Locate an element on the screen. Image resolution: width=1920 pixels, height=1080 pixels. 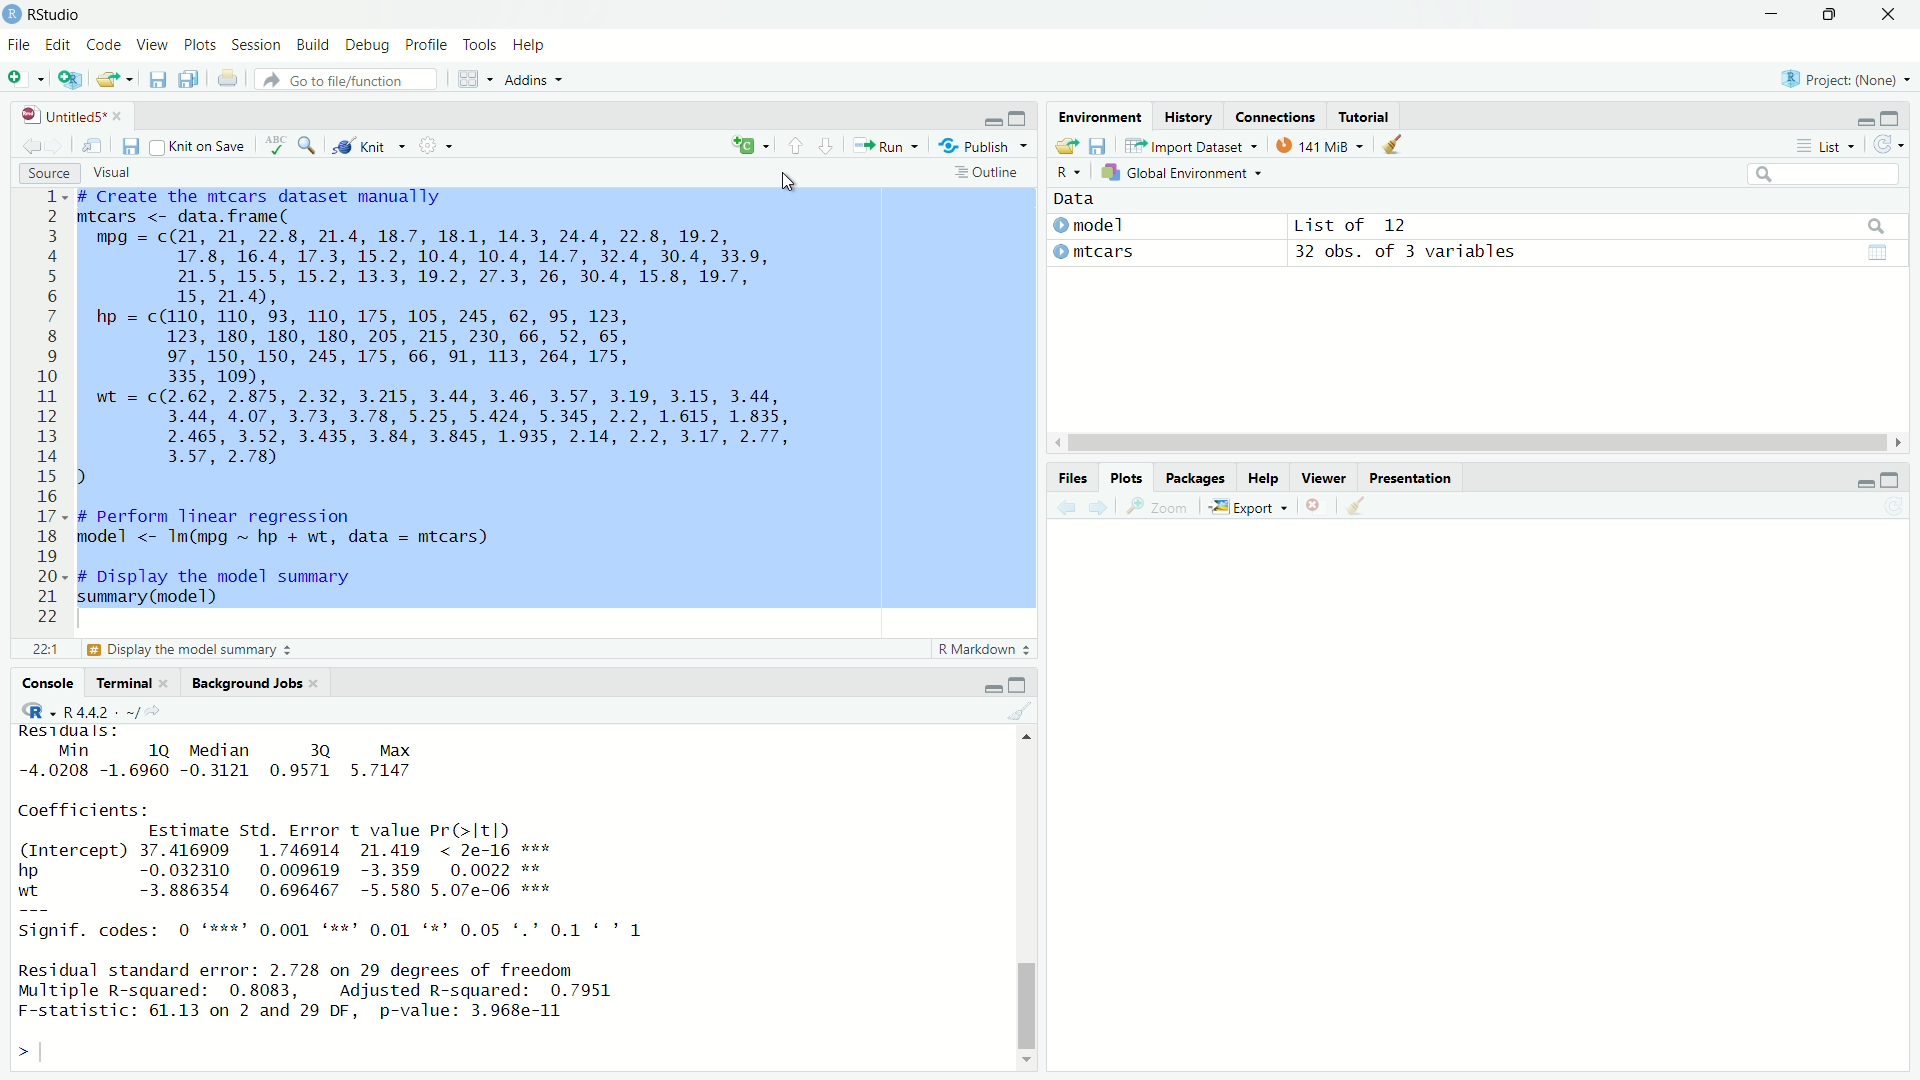
R 4.4.2 is located at coordinates (81, 708).